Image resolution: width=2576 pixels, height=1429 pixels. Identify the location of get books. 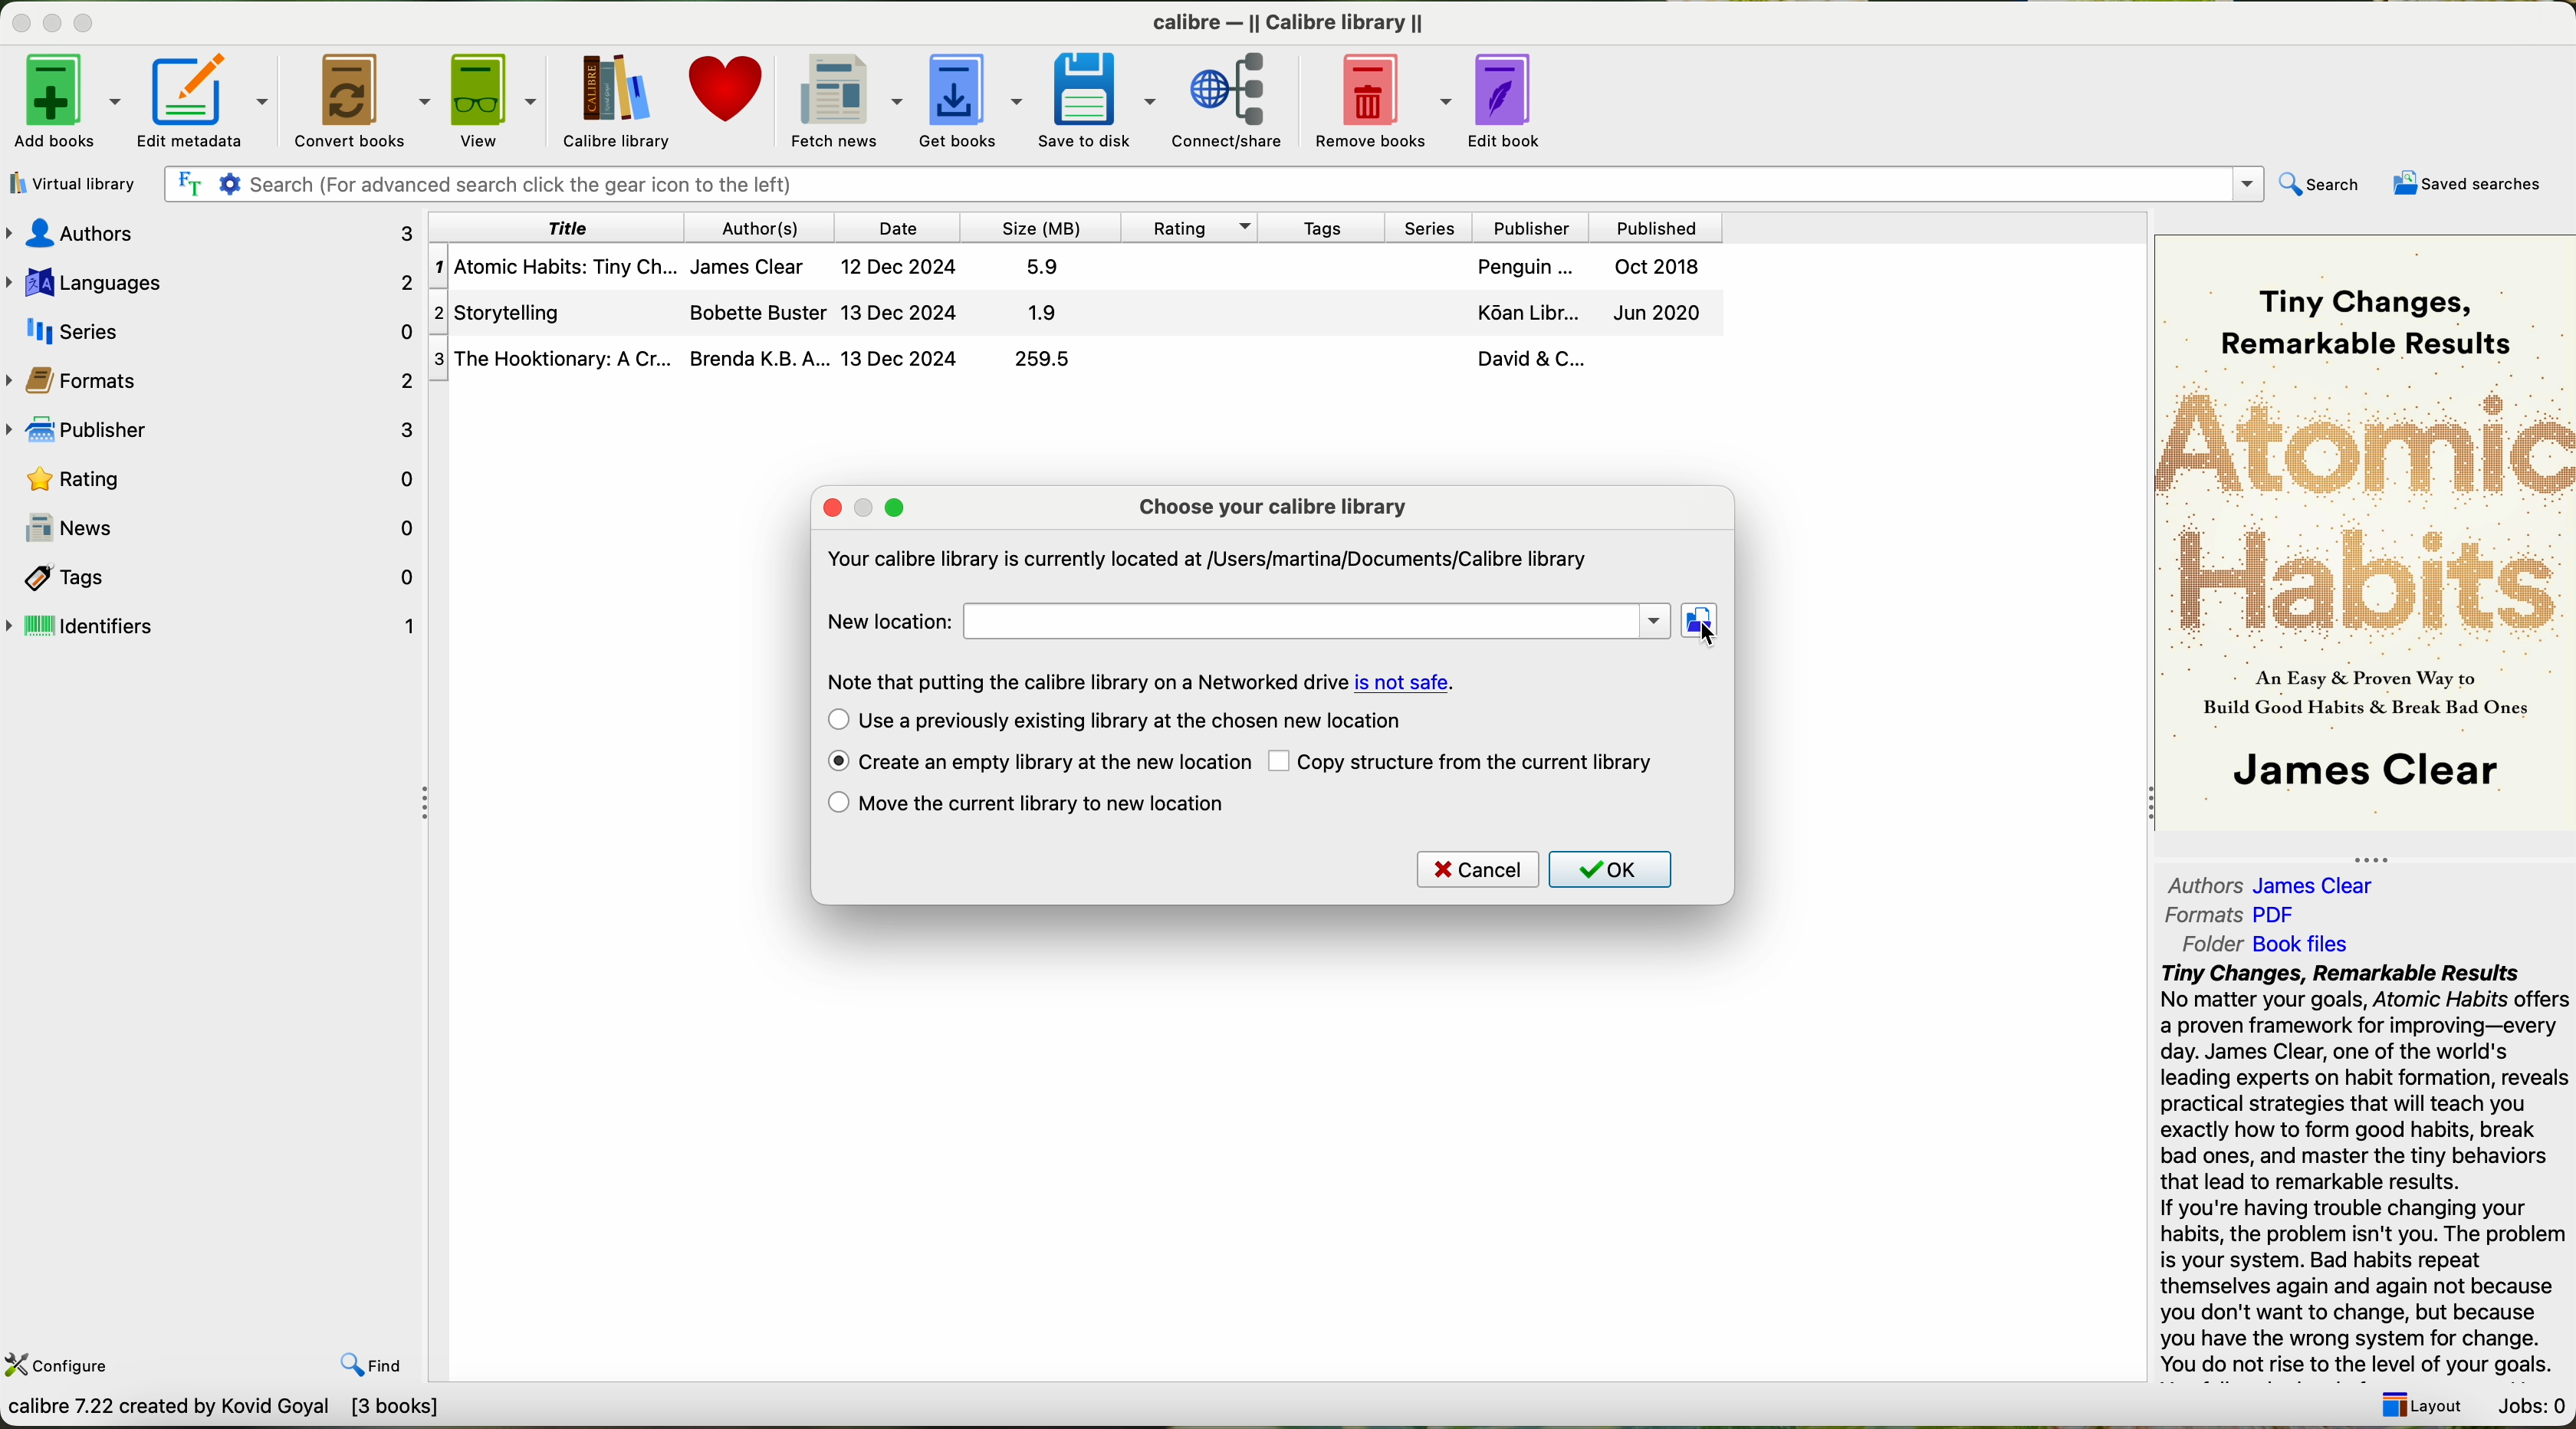
(969, 99).